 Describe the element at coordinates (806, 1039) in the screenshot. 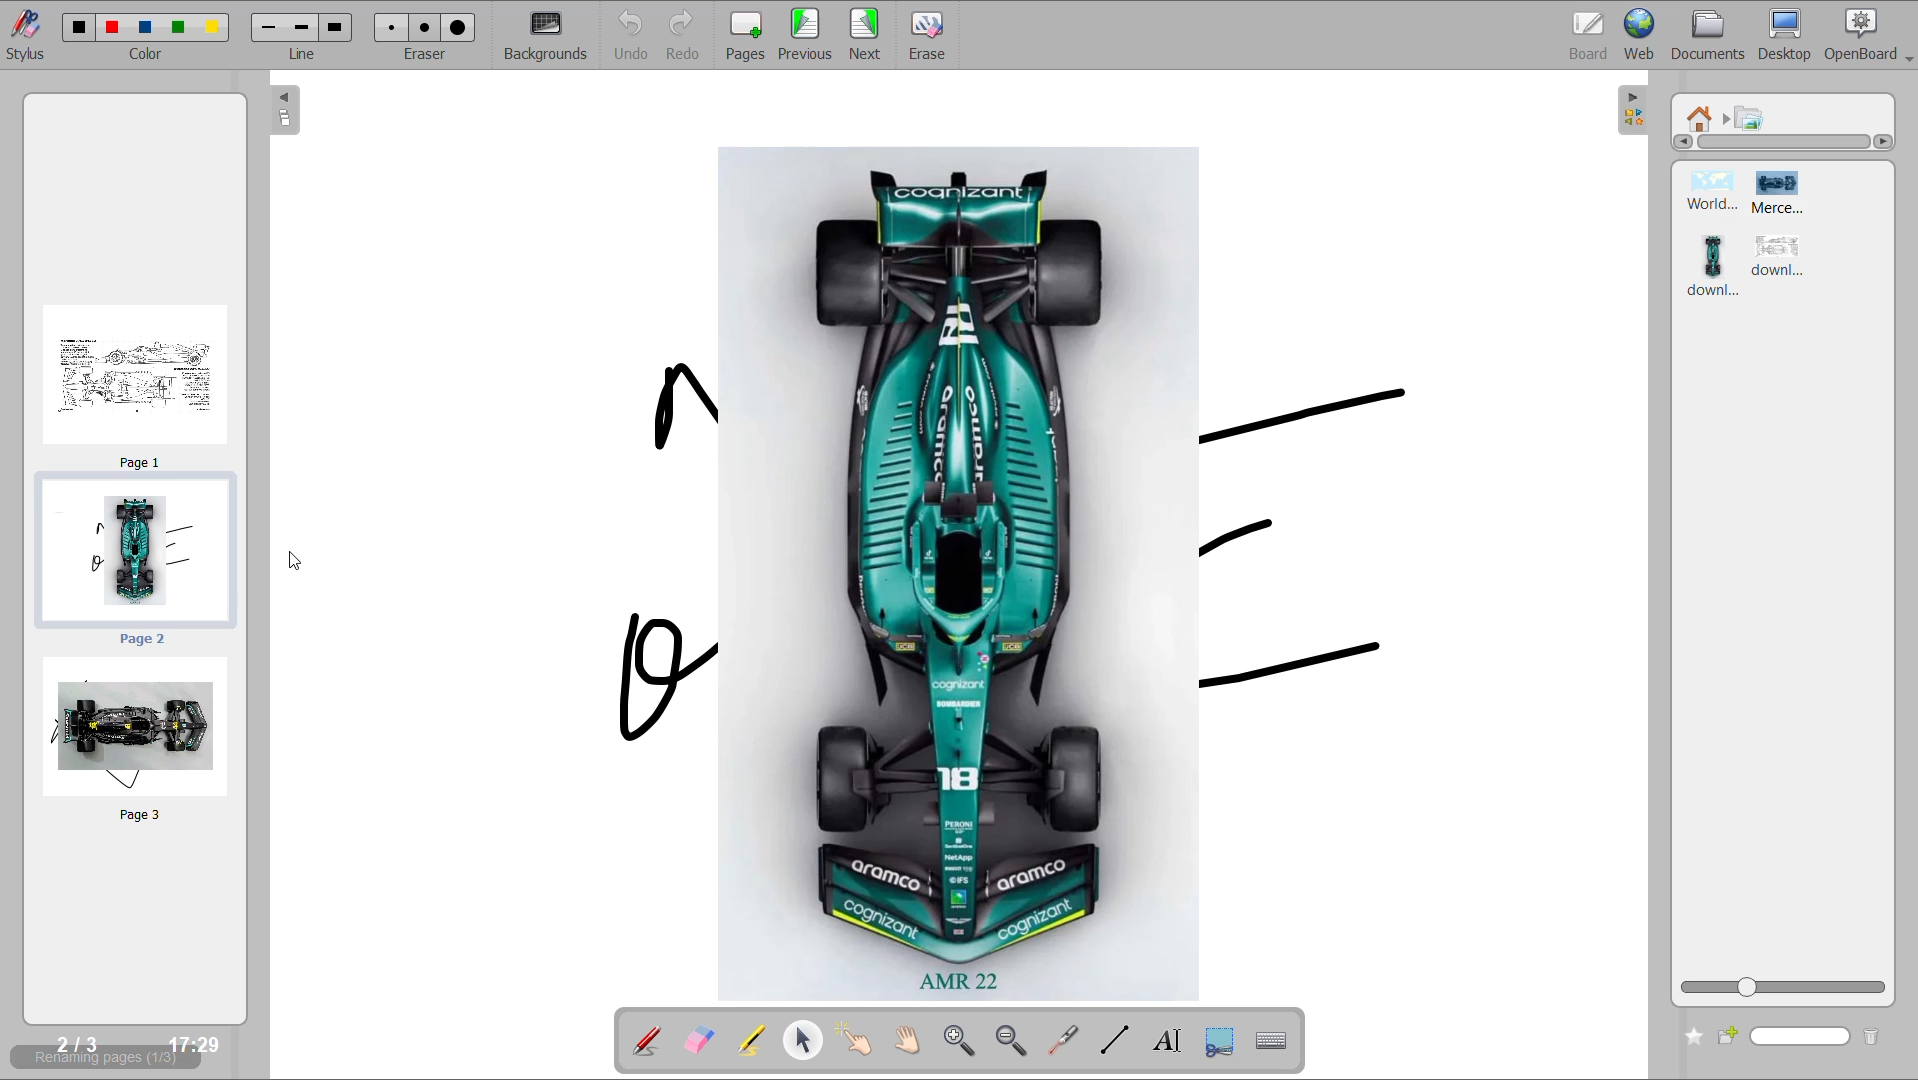

I see `select and modify objects` at that location.